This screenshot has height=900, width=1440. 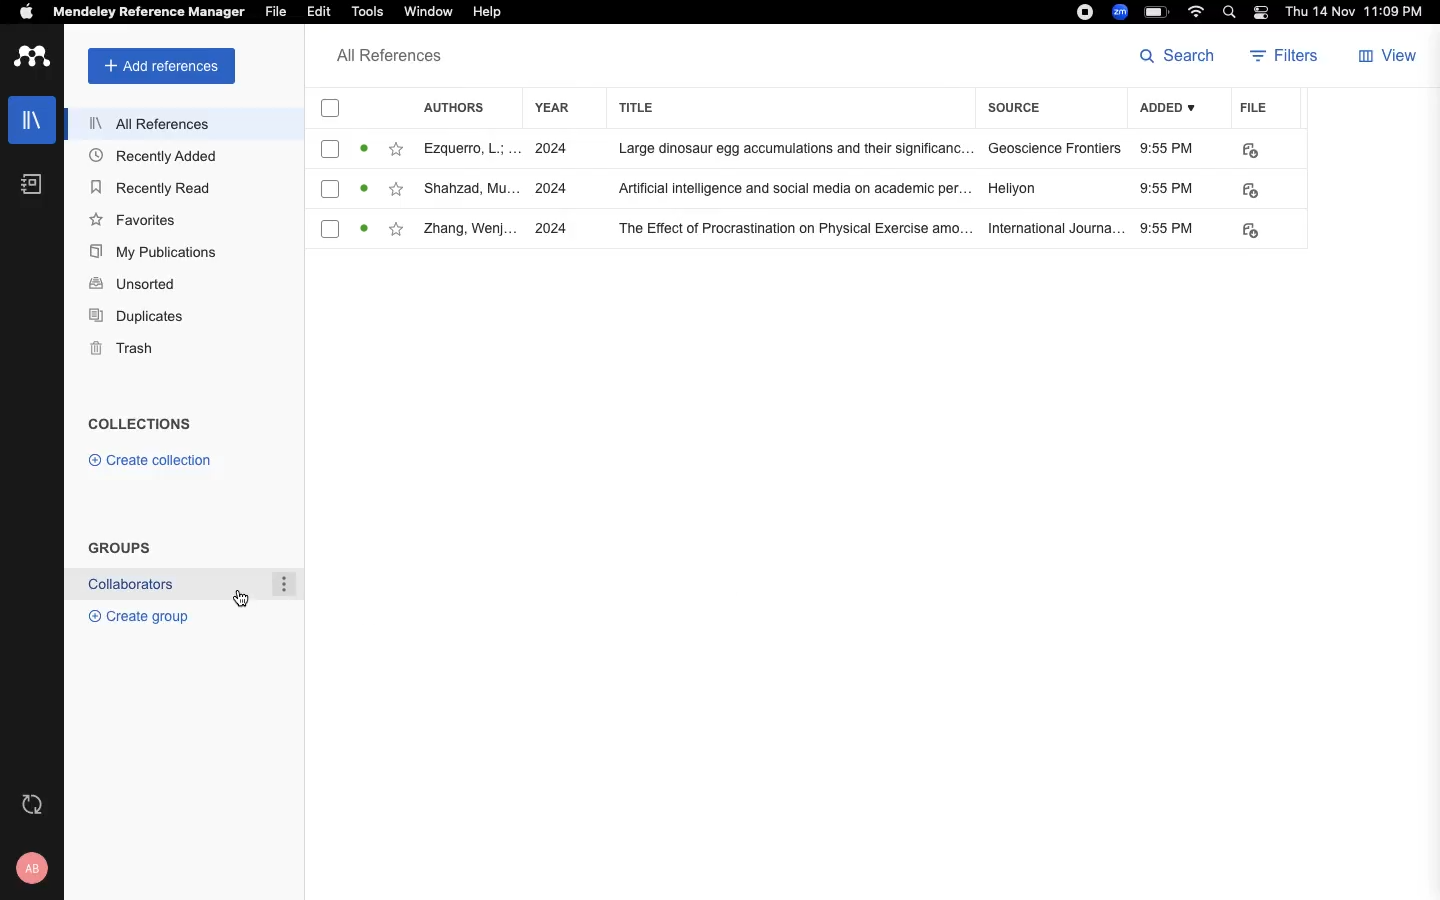 I want to click on Added time, so click(x=1167, y=188).